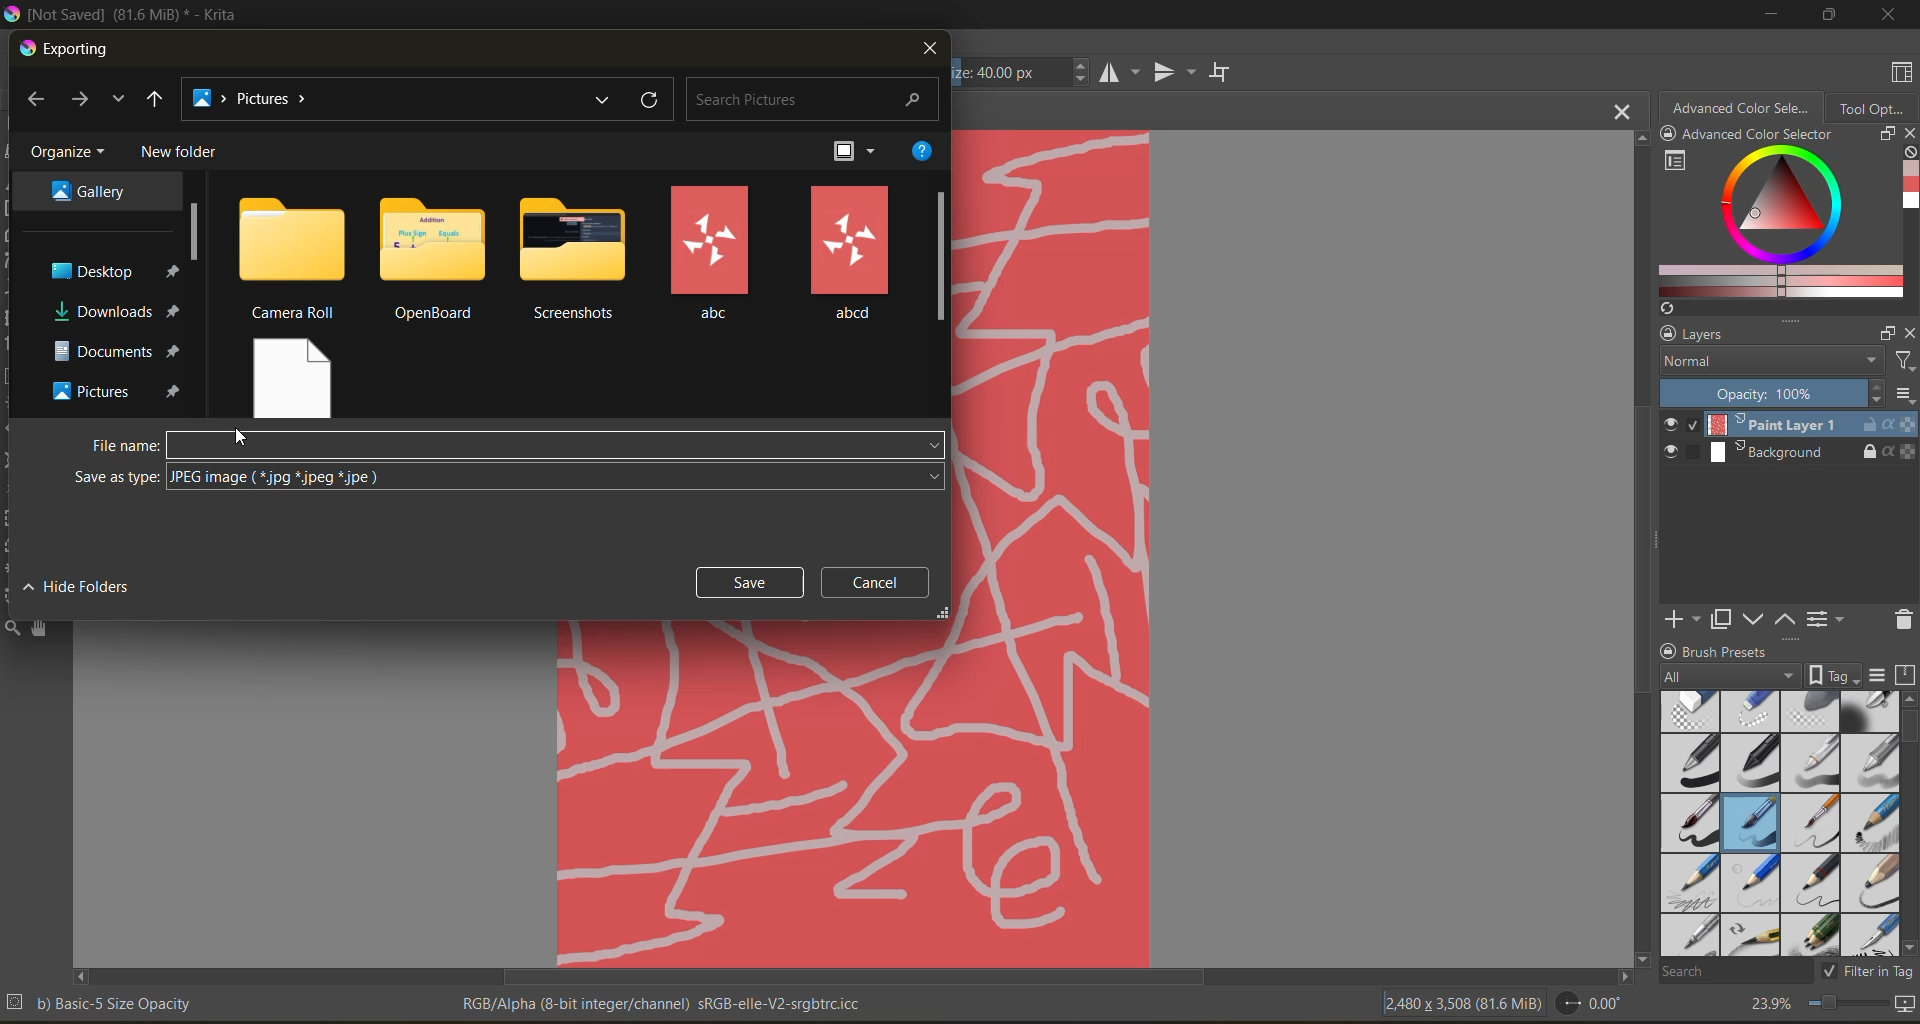 The height and width of the screenshot is (1024, 1920). I want to click on size, so click(1024, 72).